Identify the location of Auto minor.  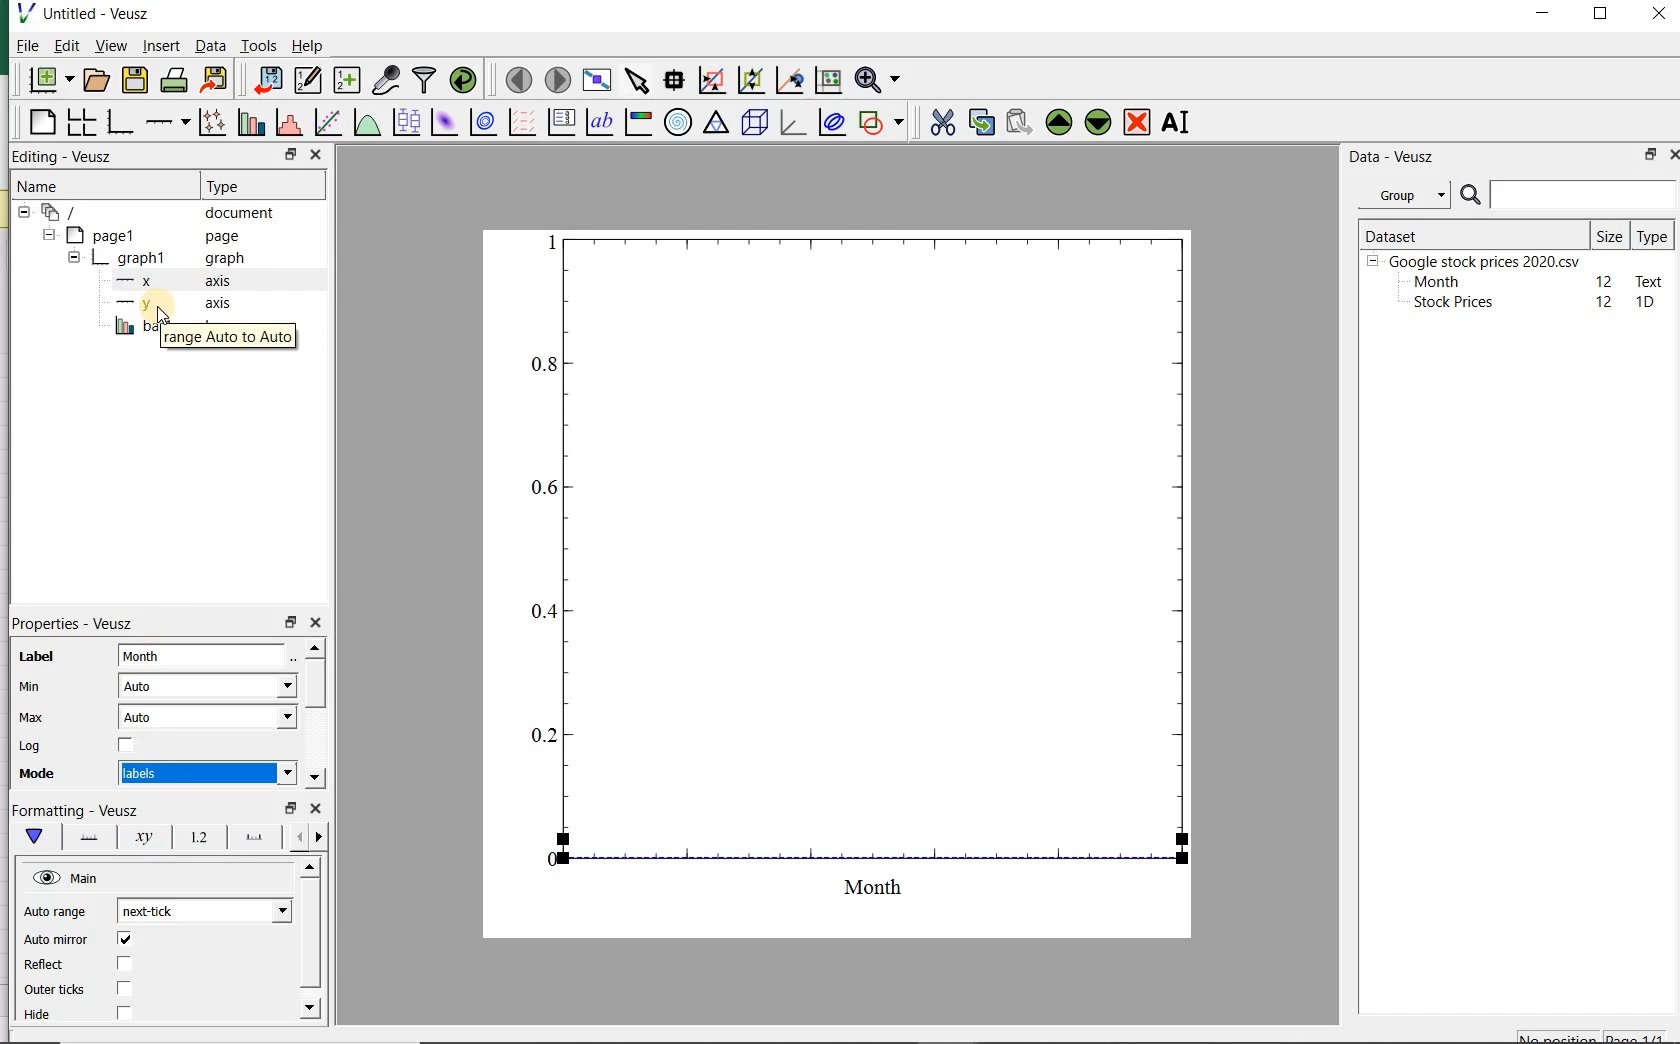
(56, 940).